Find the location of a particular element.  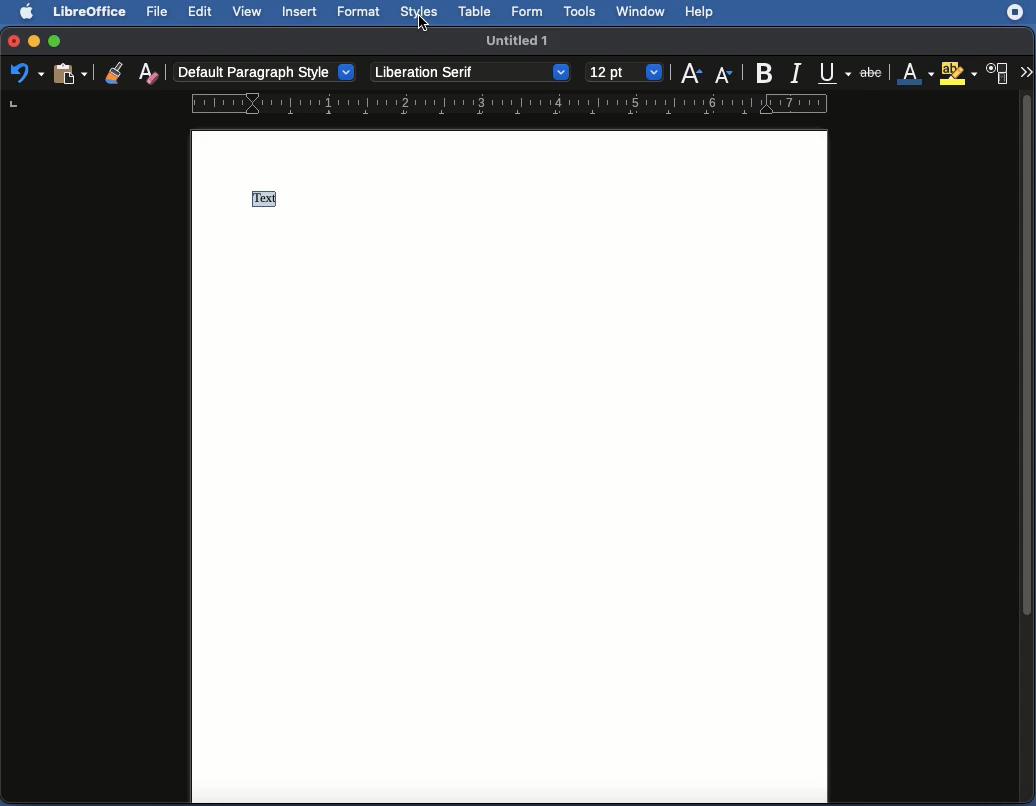

Styles is located at coordinates (418, 13).